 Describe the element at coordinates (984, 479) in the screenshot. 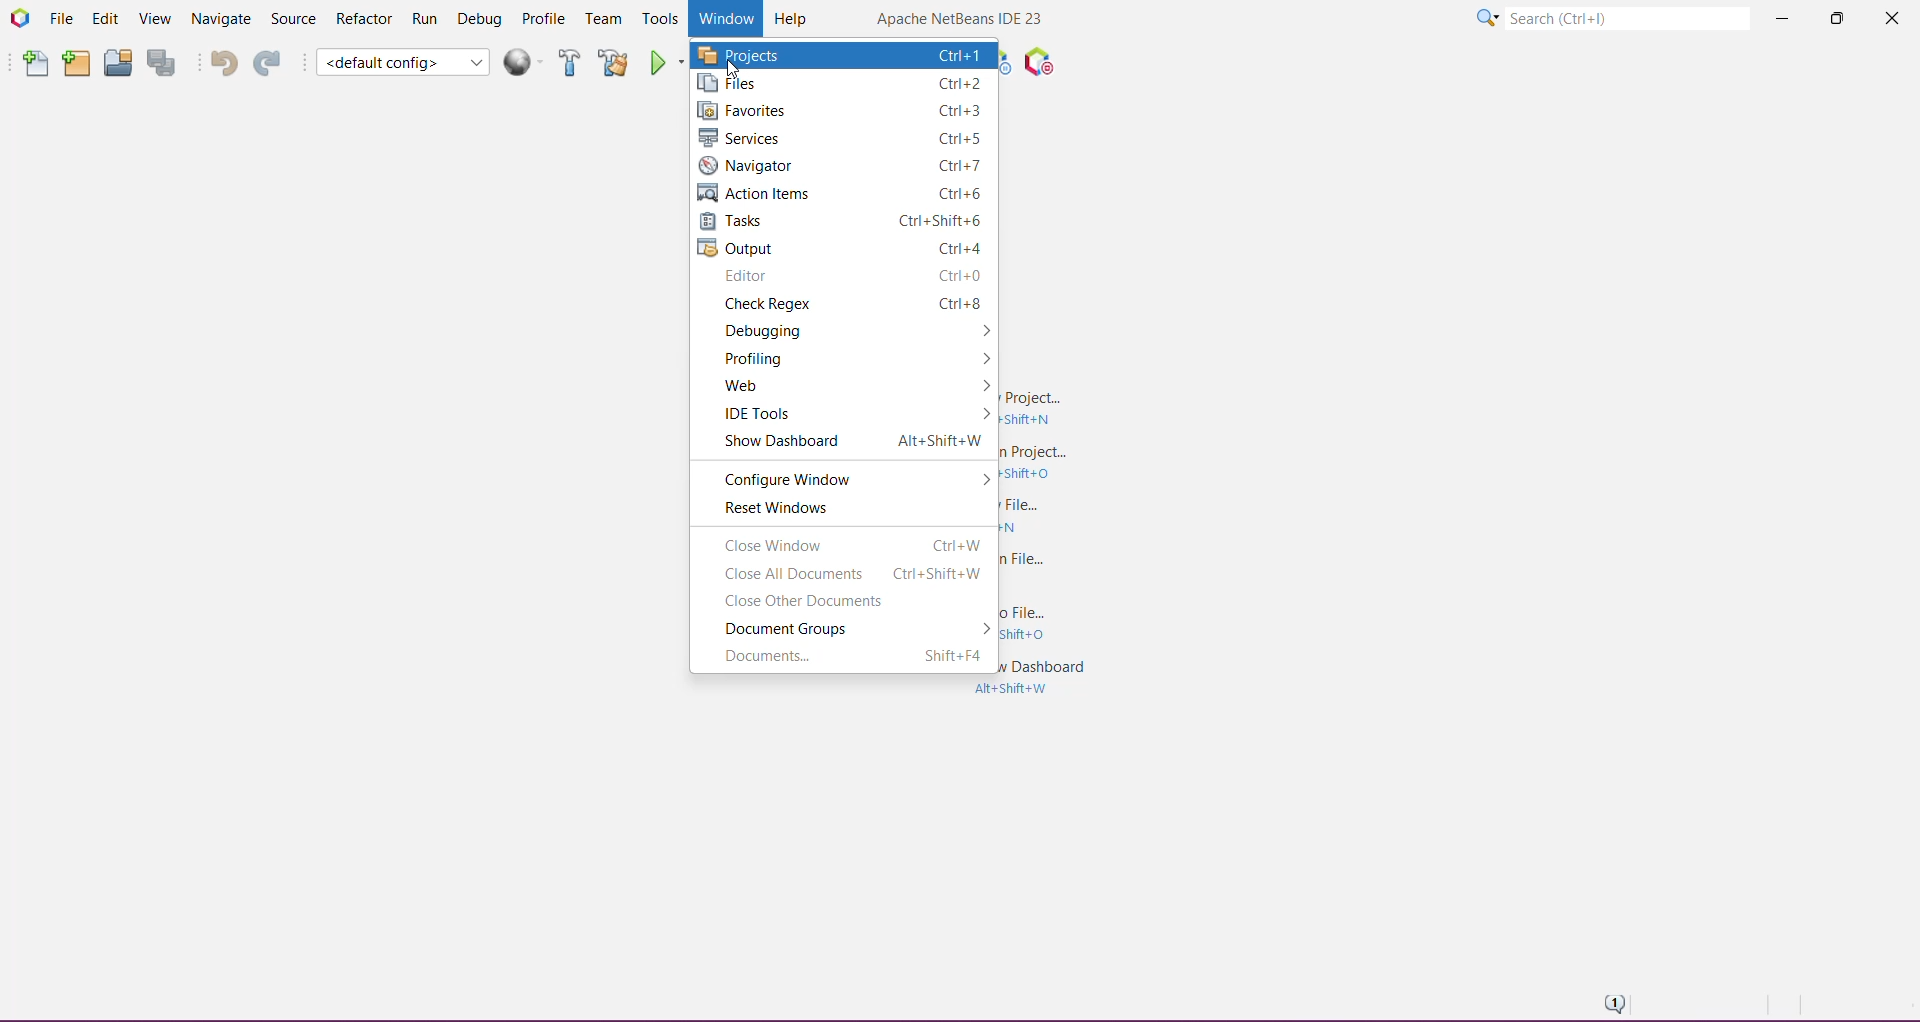

I see `More Options` at that location.